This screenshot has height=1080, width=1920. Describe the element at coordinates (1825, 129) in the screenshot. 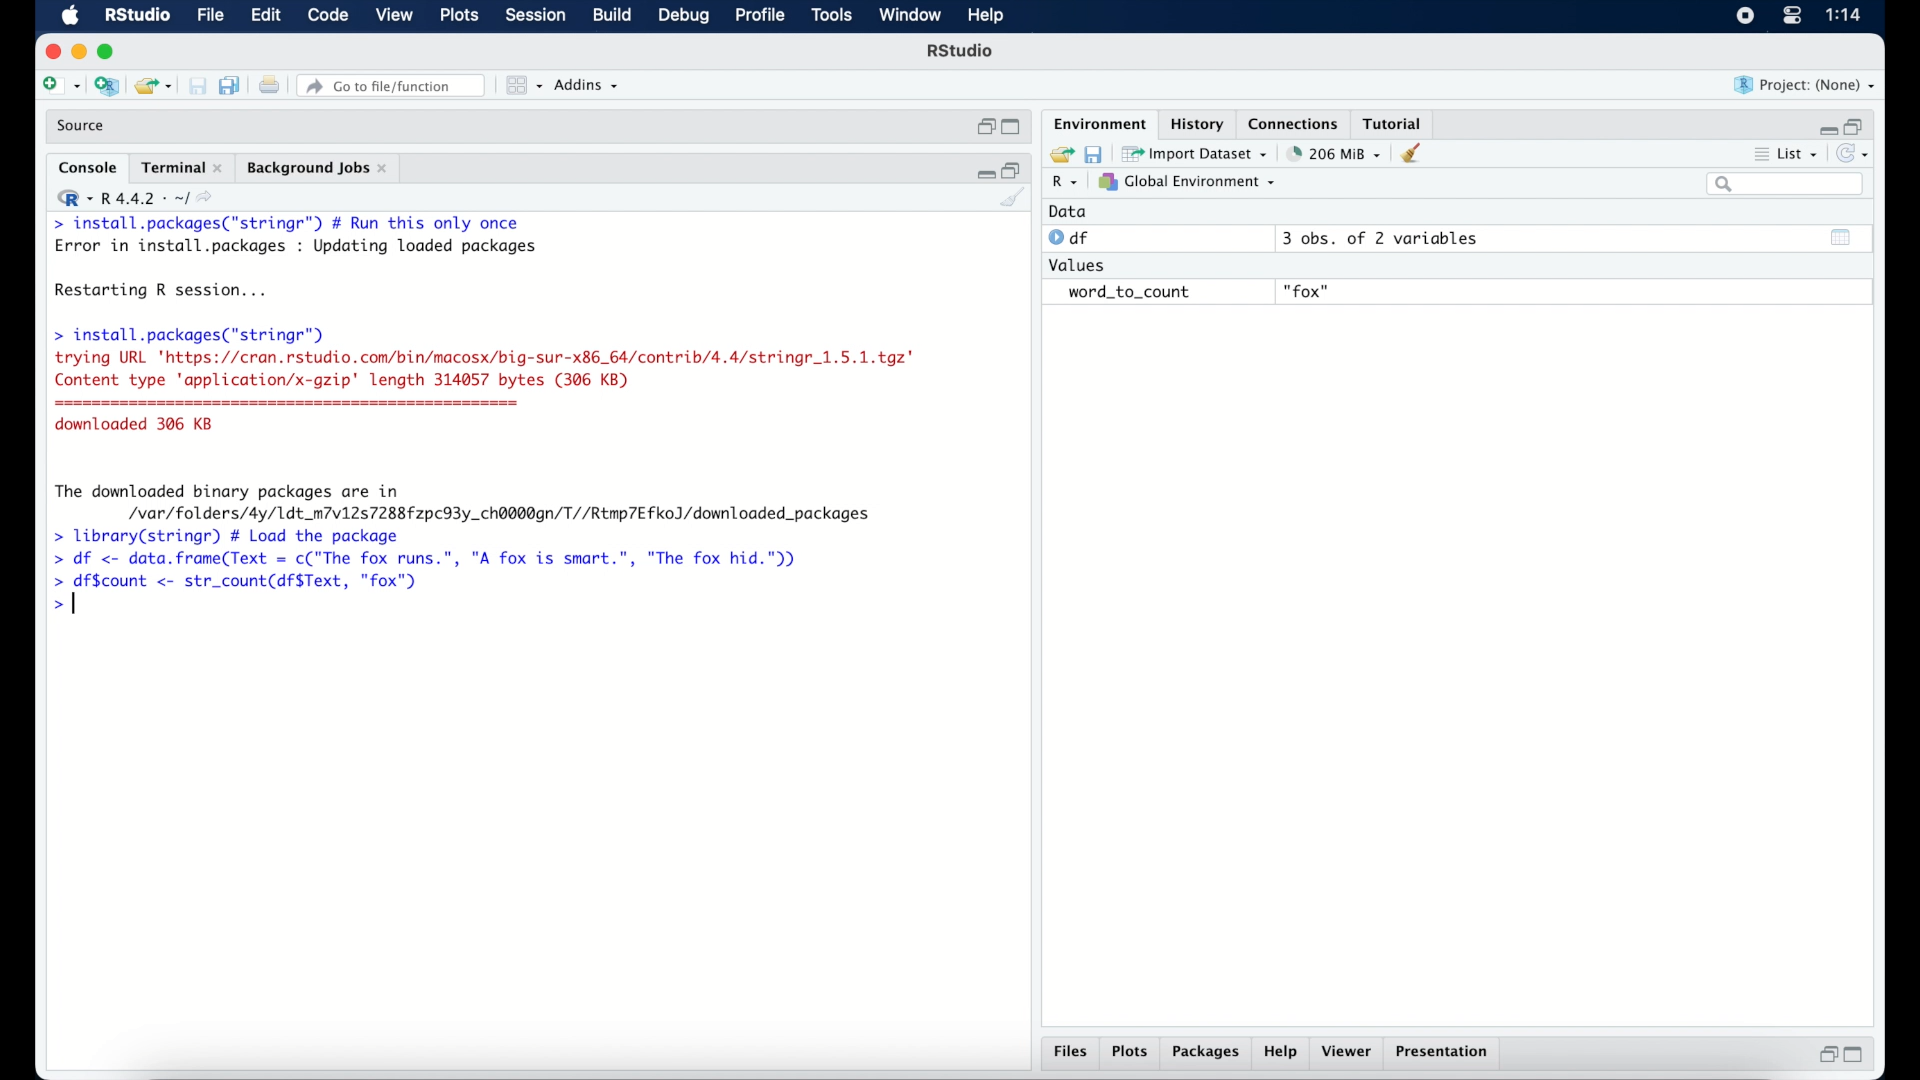

I see `minimize` at that location.